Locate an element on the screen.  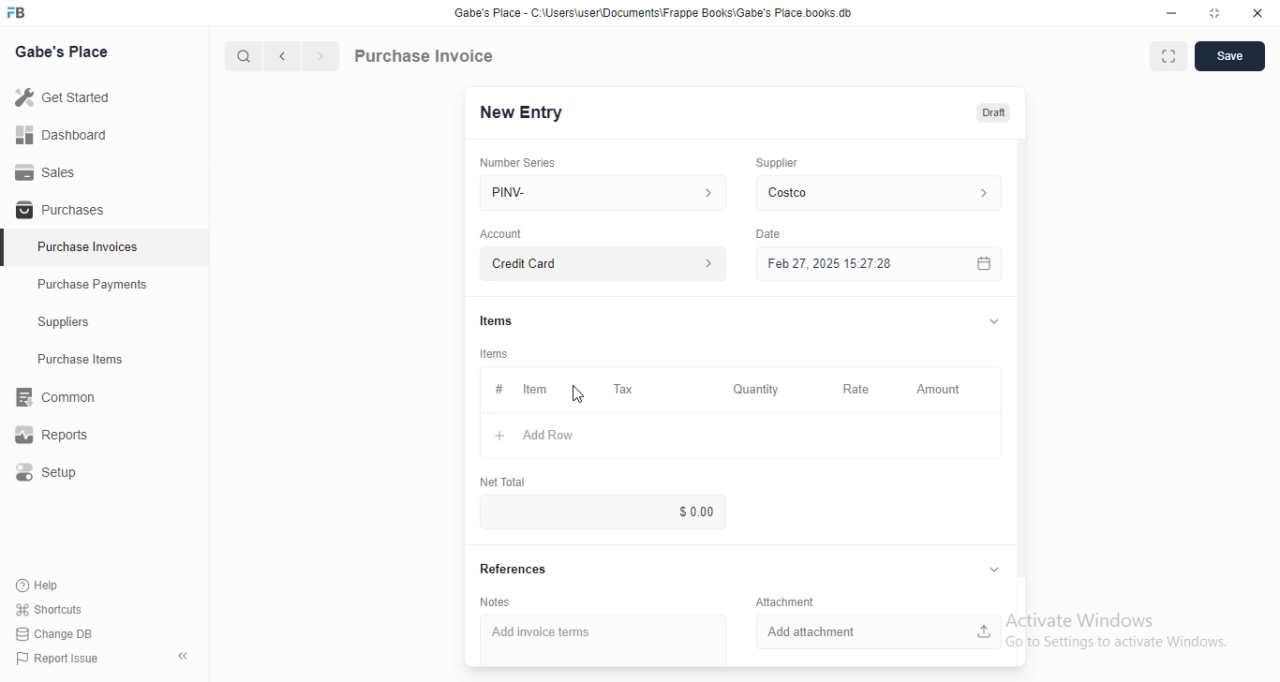
References is located at coordinates (514, 568).